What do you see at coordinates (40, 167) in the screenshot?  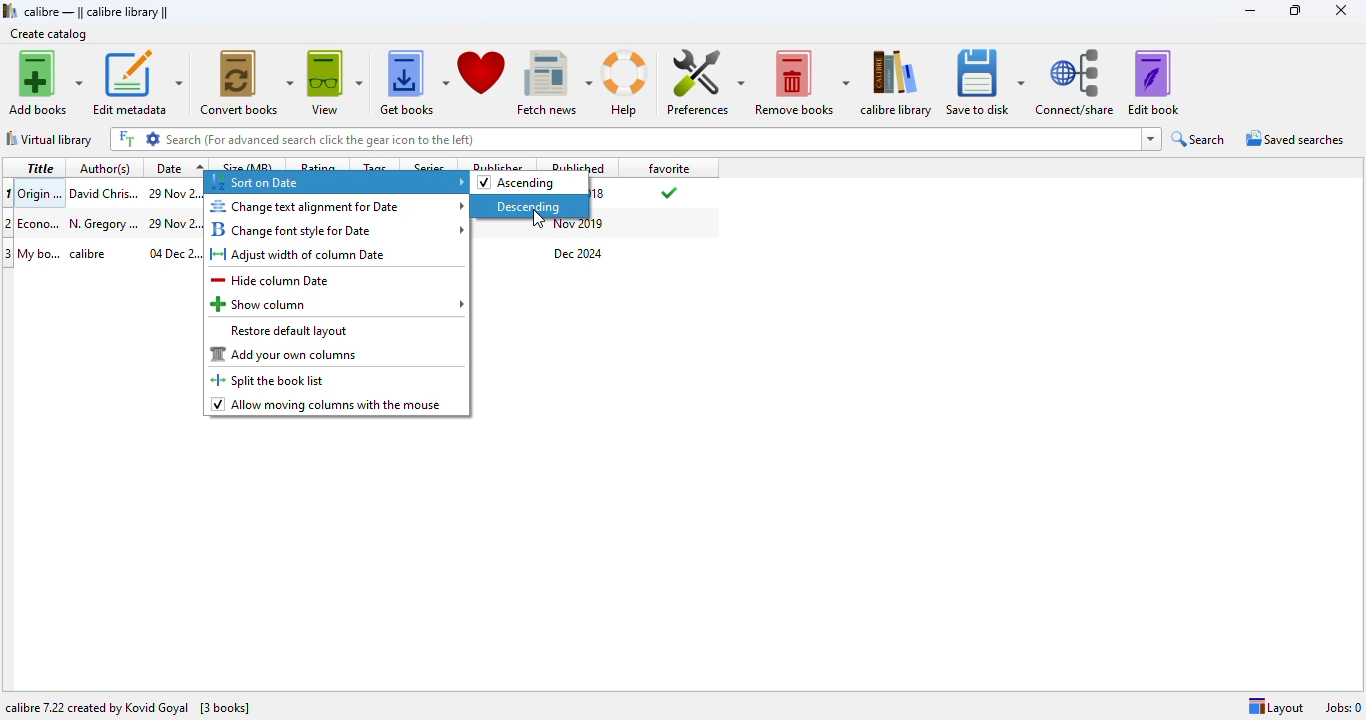 I see `title` at bounding box center [40, 167].